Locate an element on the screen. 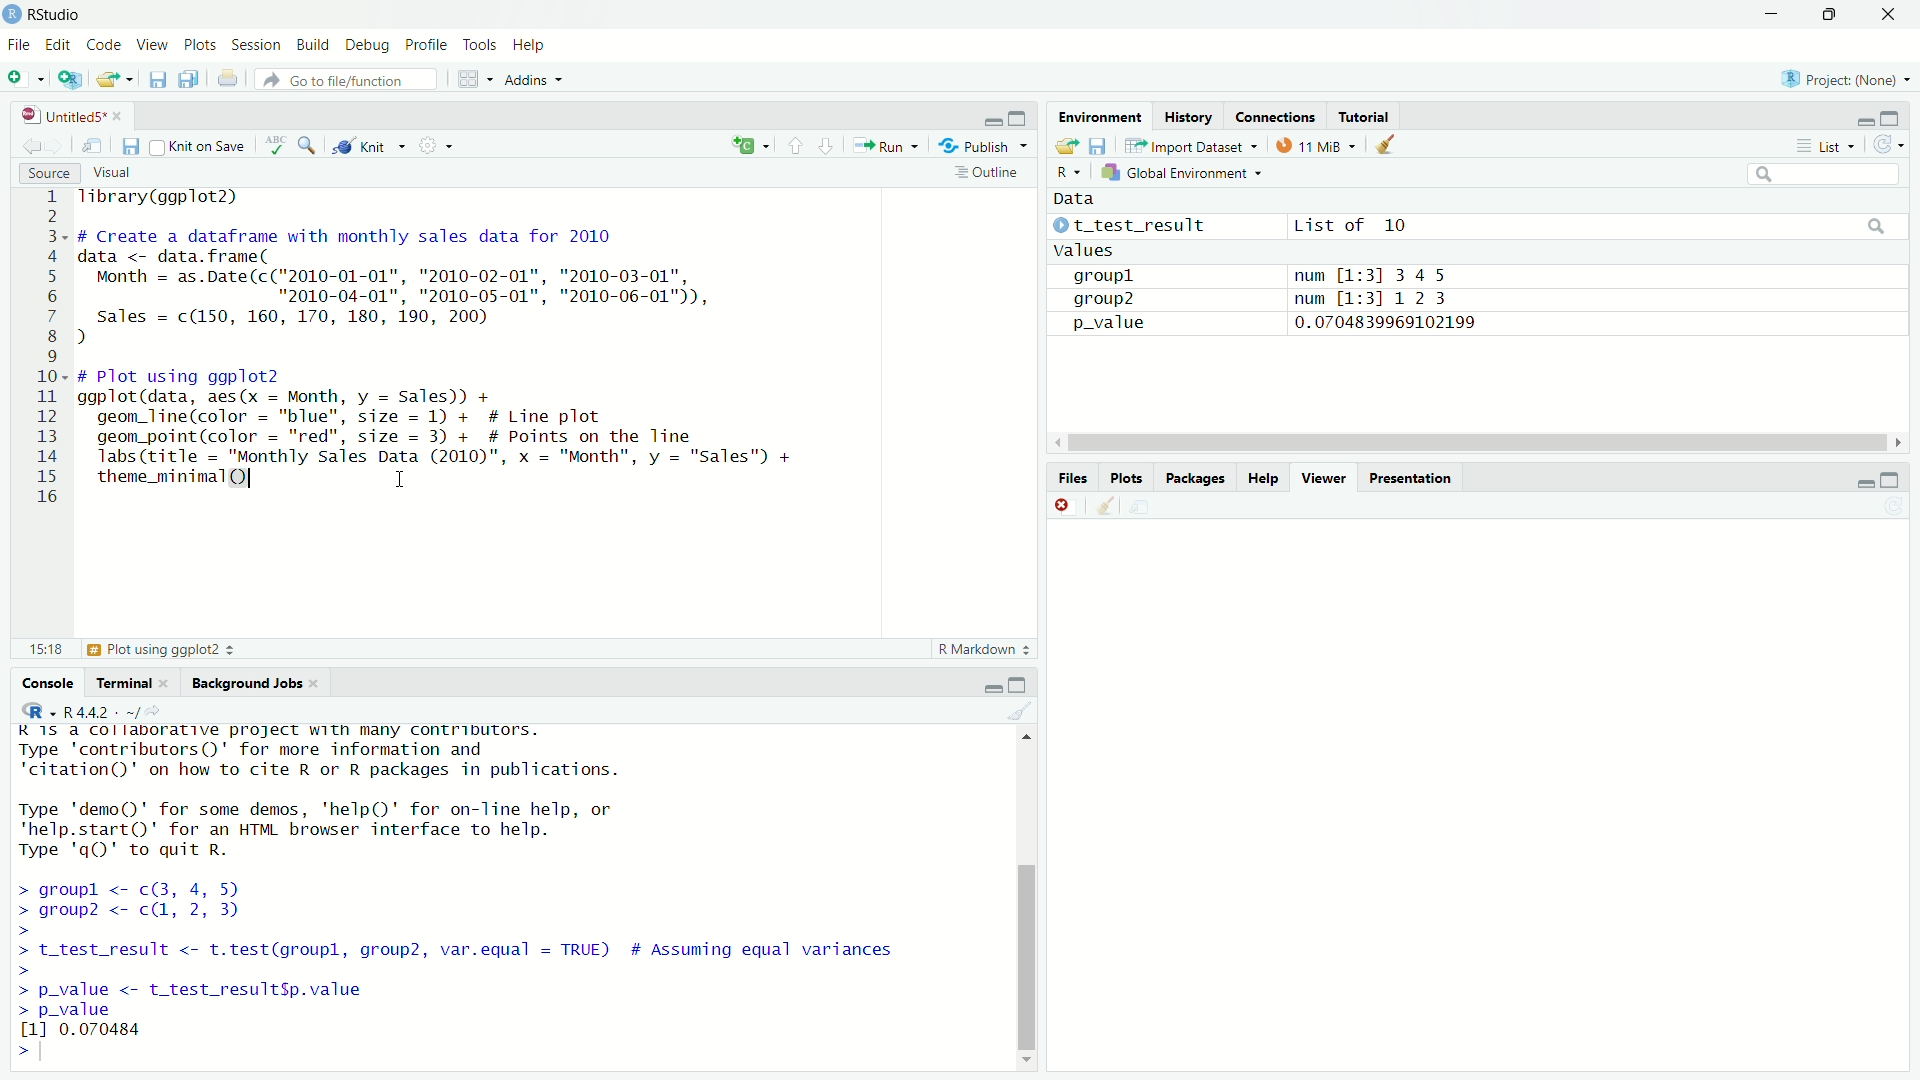 Image resolution: width=1920 pixels, height=1080 pixels. Outline is located at coordinates (988, 172).